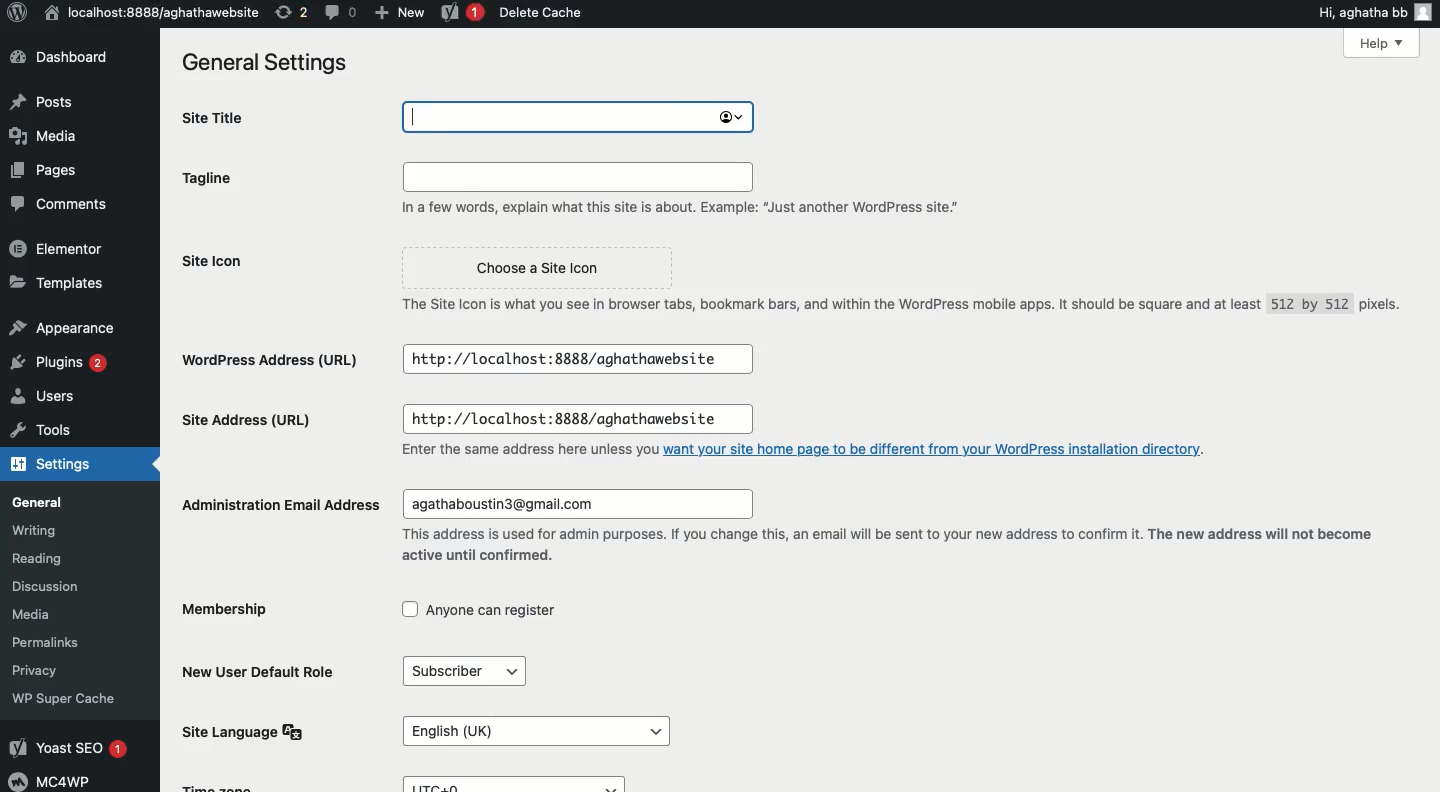 The height and width of the screenshot is (792, 1440). I want to click on want your site home page to be different from your WordPress installation directory., so click(940, 450).